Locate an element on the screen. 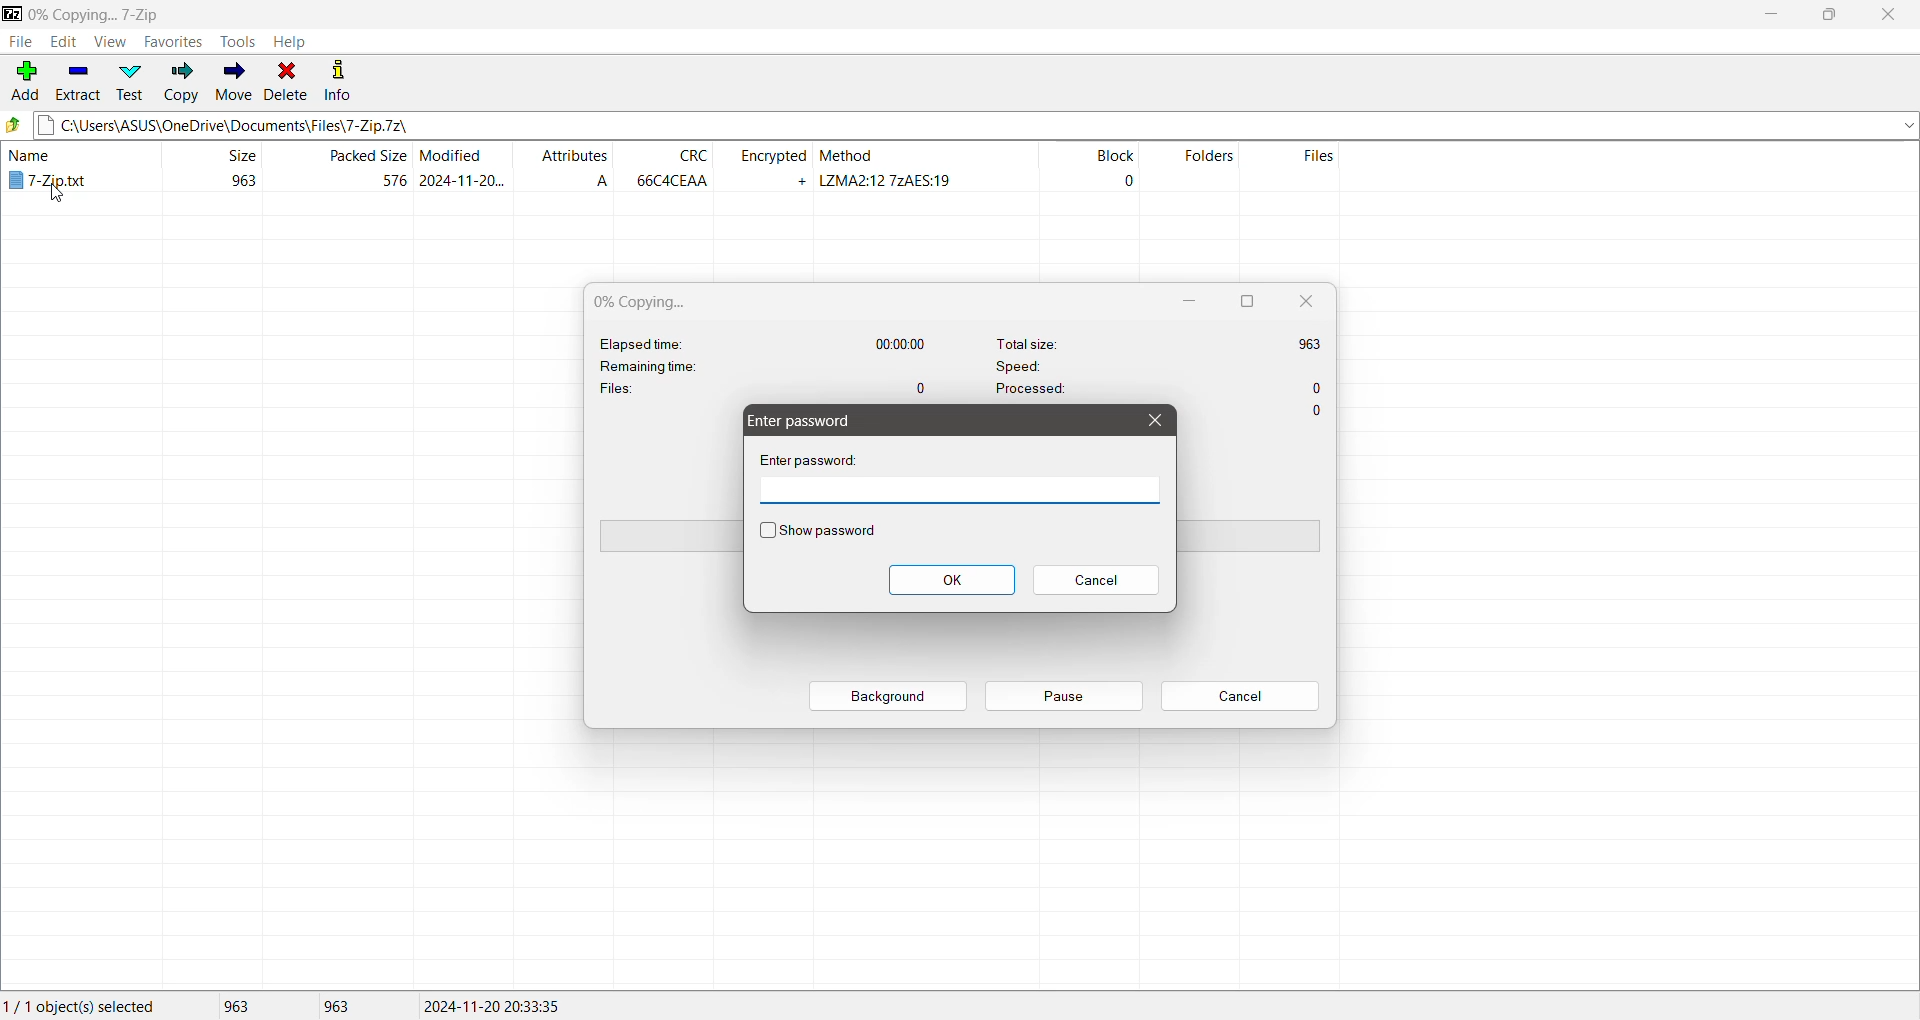 Image resolution: width=1920 pixels, height=1020 pixels. Background is located at coordinates (890, 696).